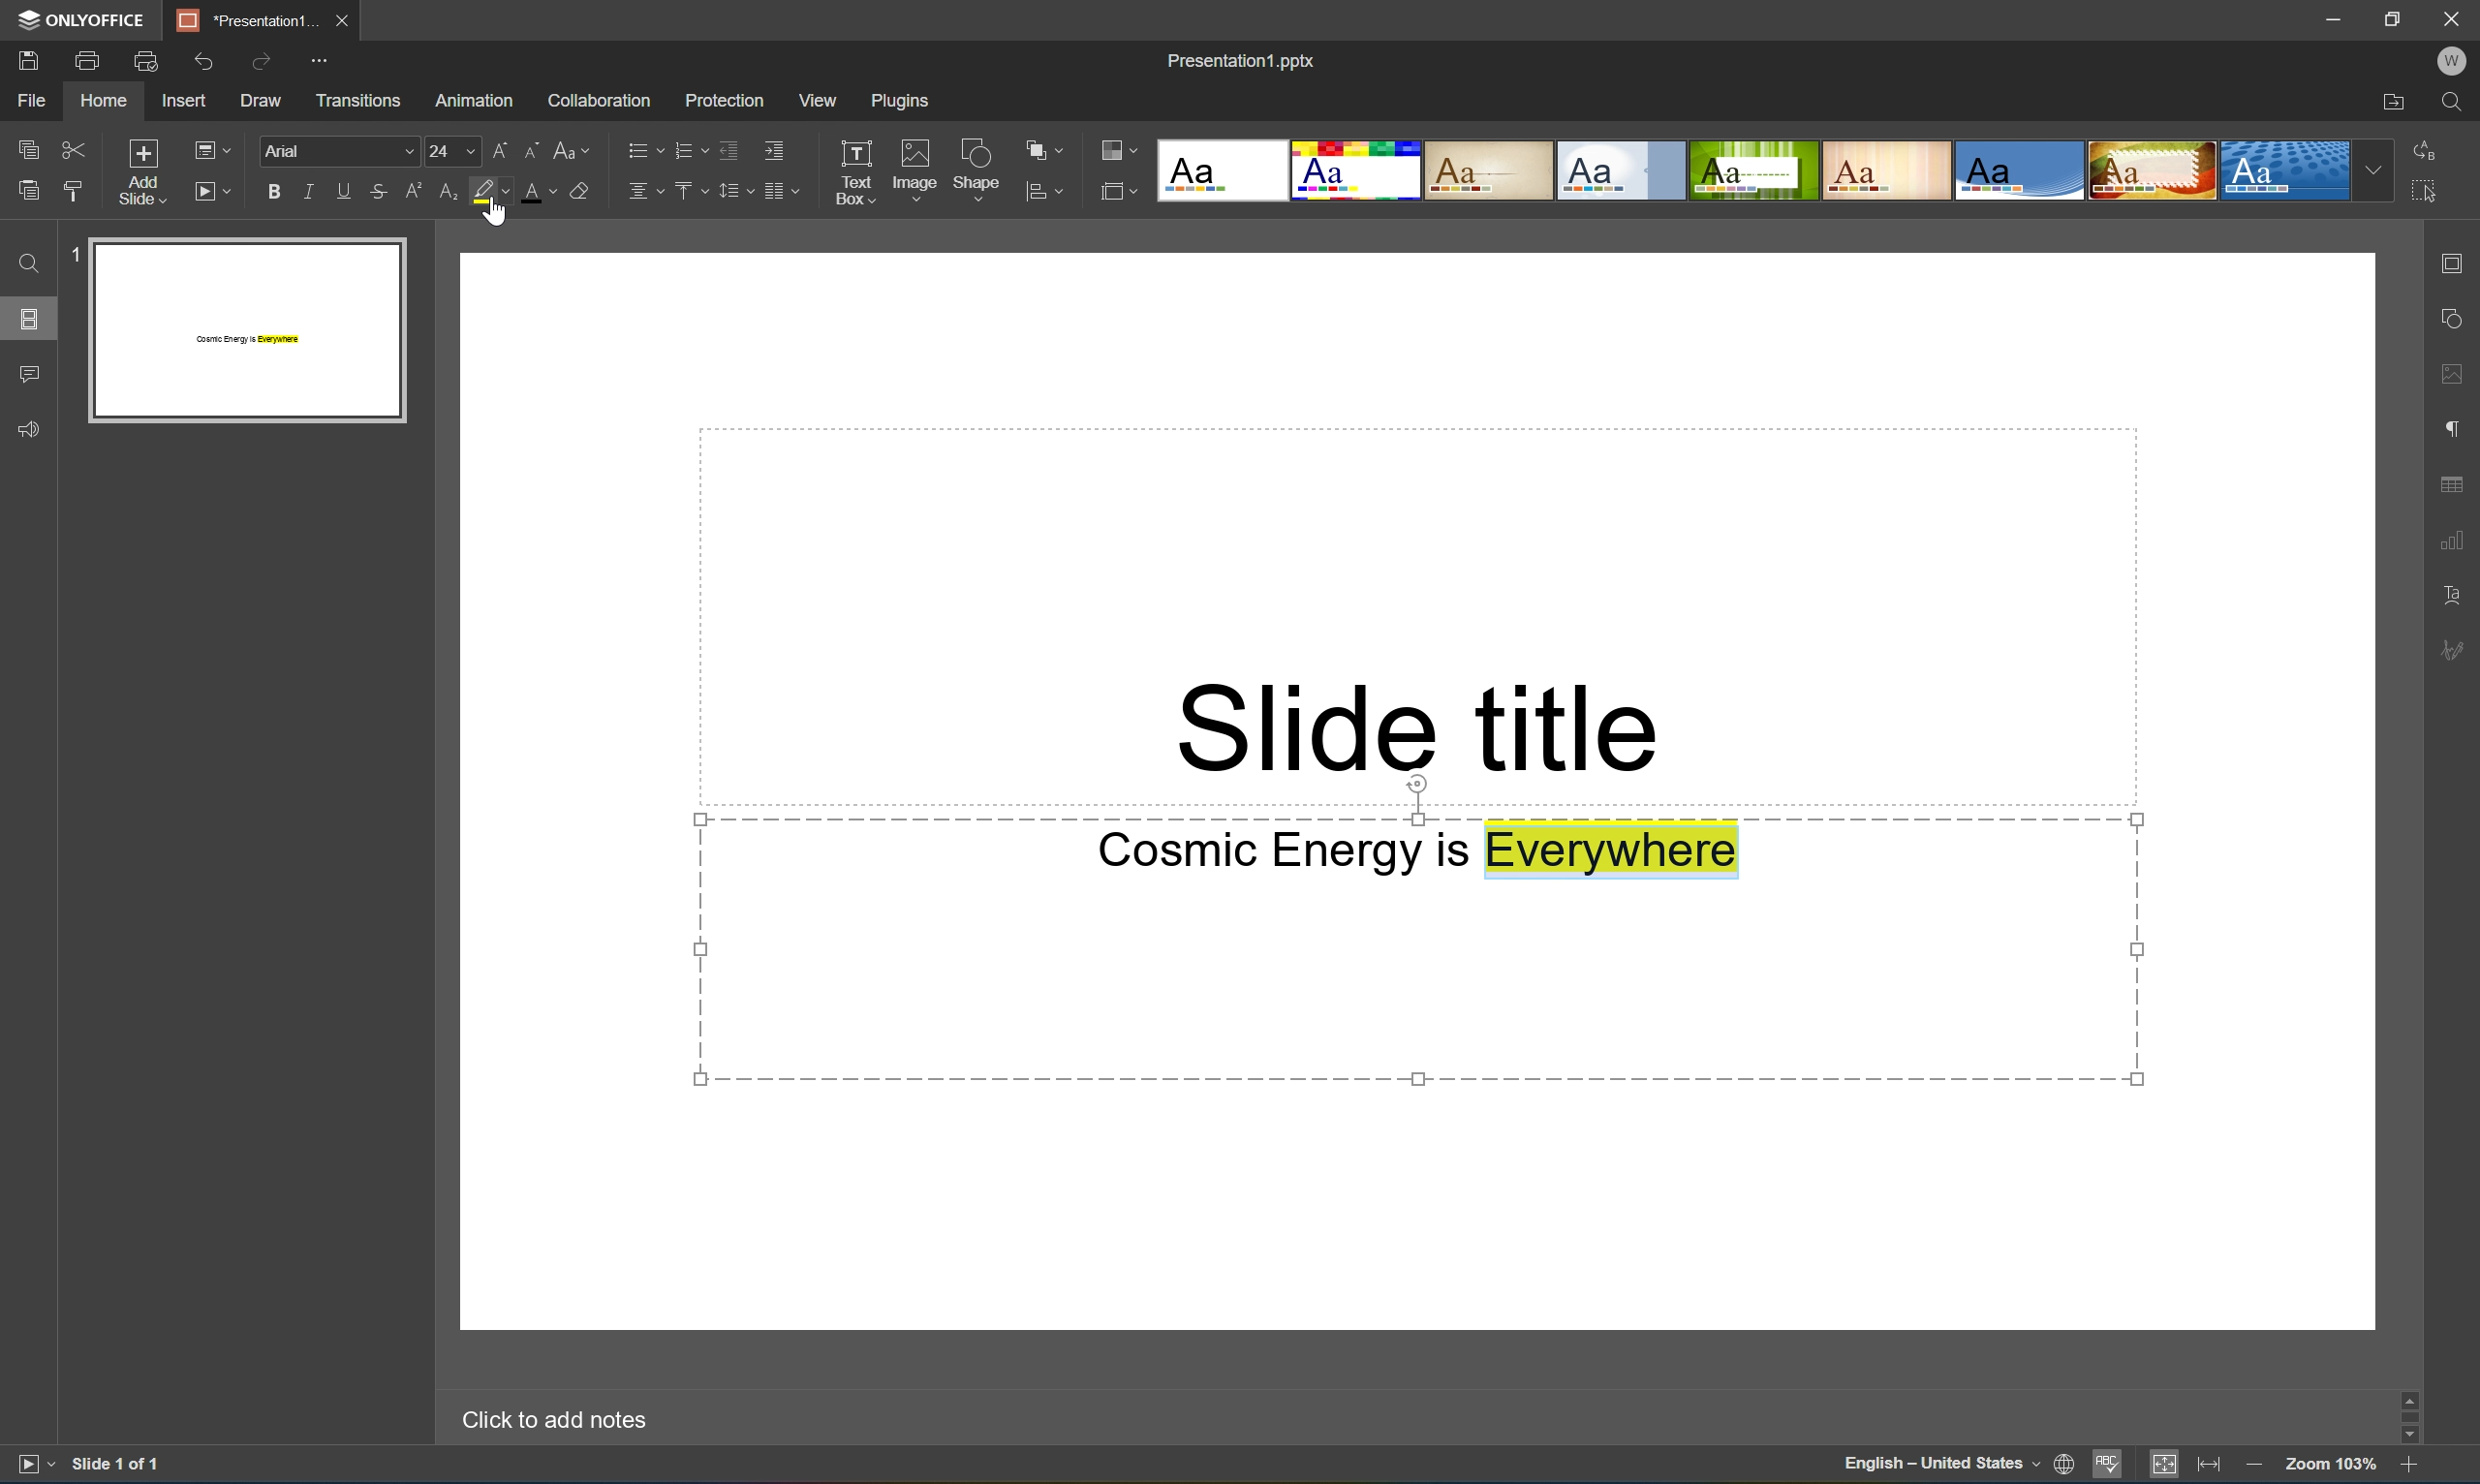 The image size is (2480, 1484). I want to click on Table settings, so click(2455, 483).